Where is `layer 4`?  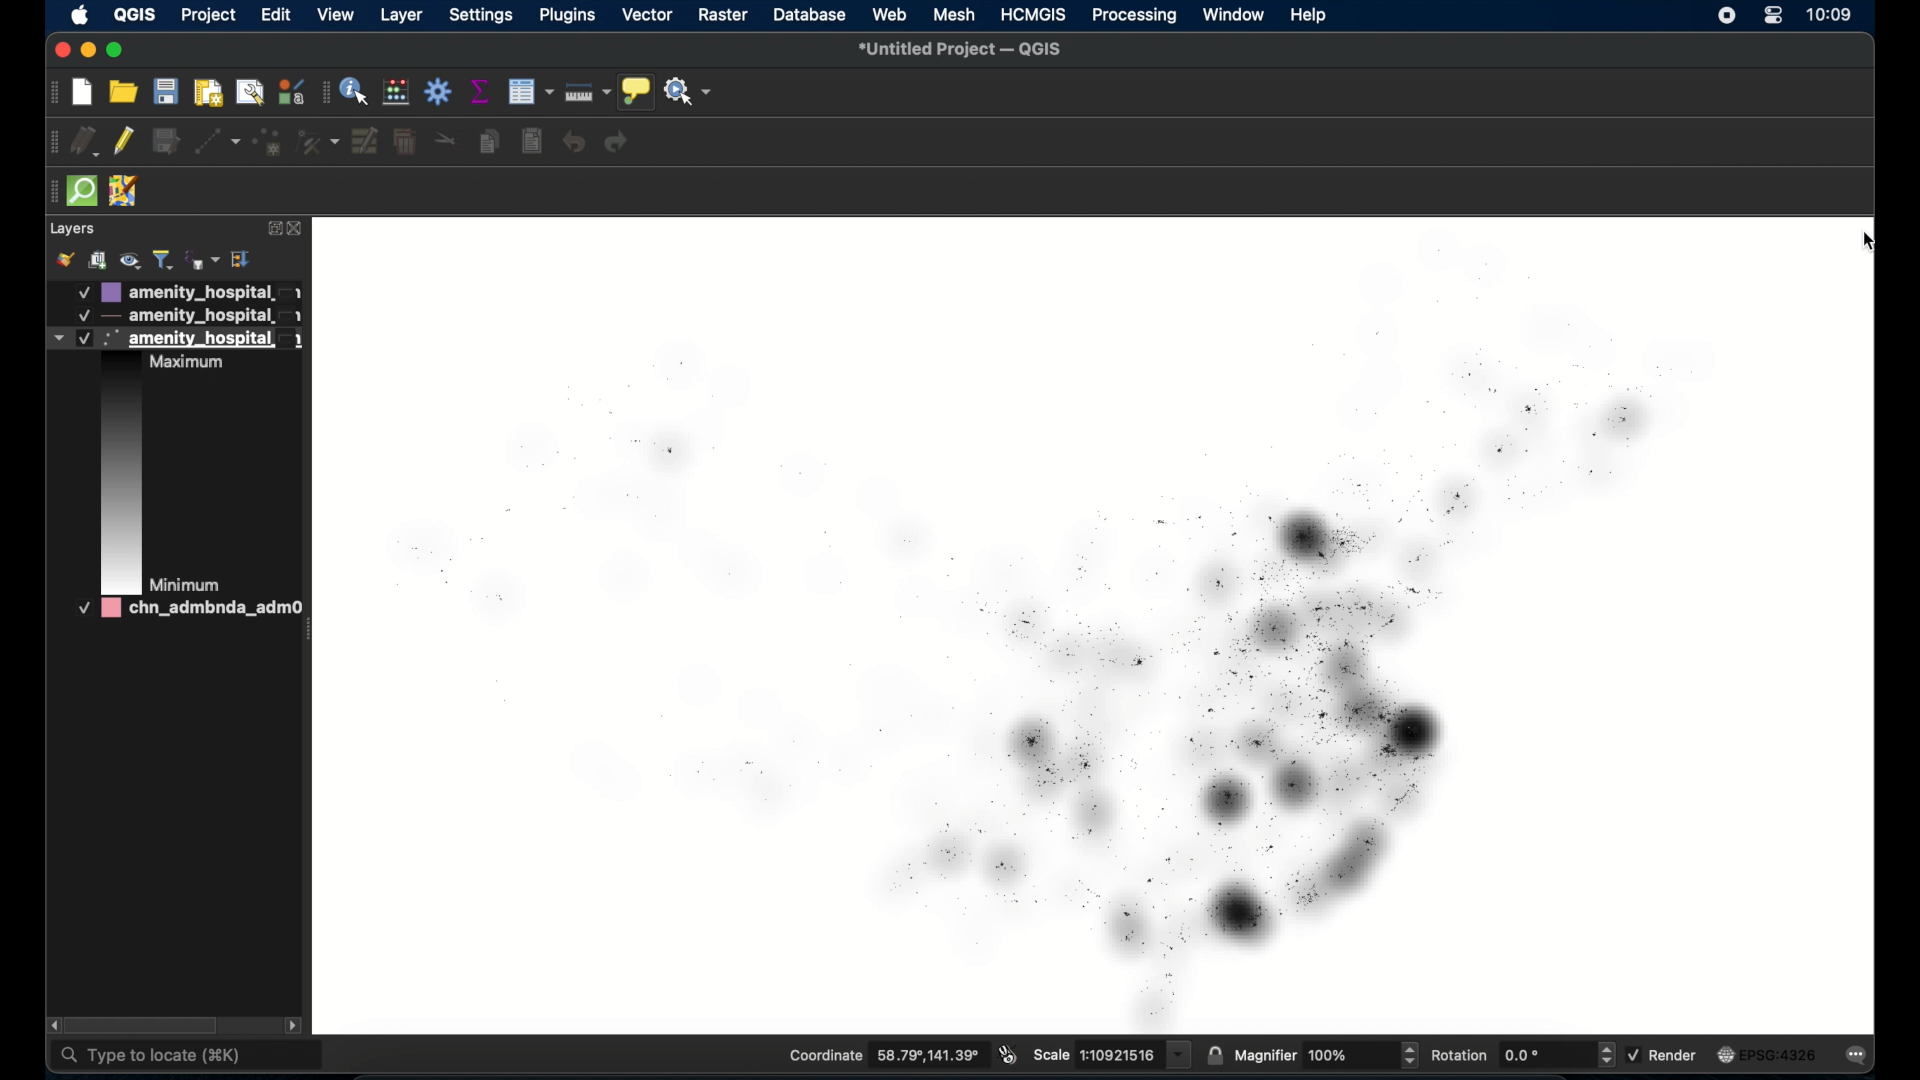 layer 4 is located at coordinates (179, 610).